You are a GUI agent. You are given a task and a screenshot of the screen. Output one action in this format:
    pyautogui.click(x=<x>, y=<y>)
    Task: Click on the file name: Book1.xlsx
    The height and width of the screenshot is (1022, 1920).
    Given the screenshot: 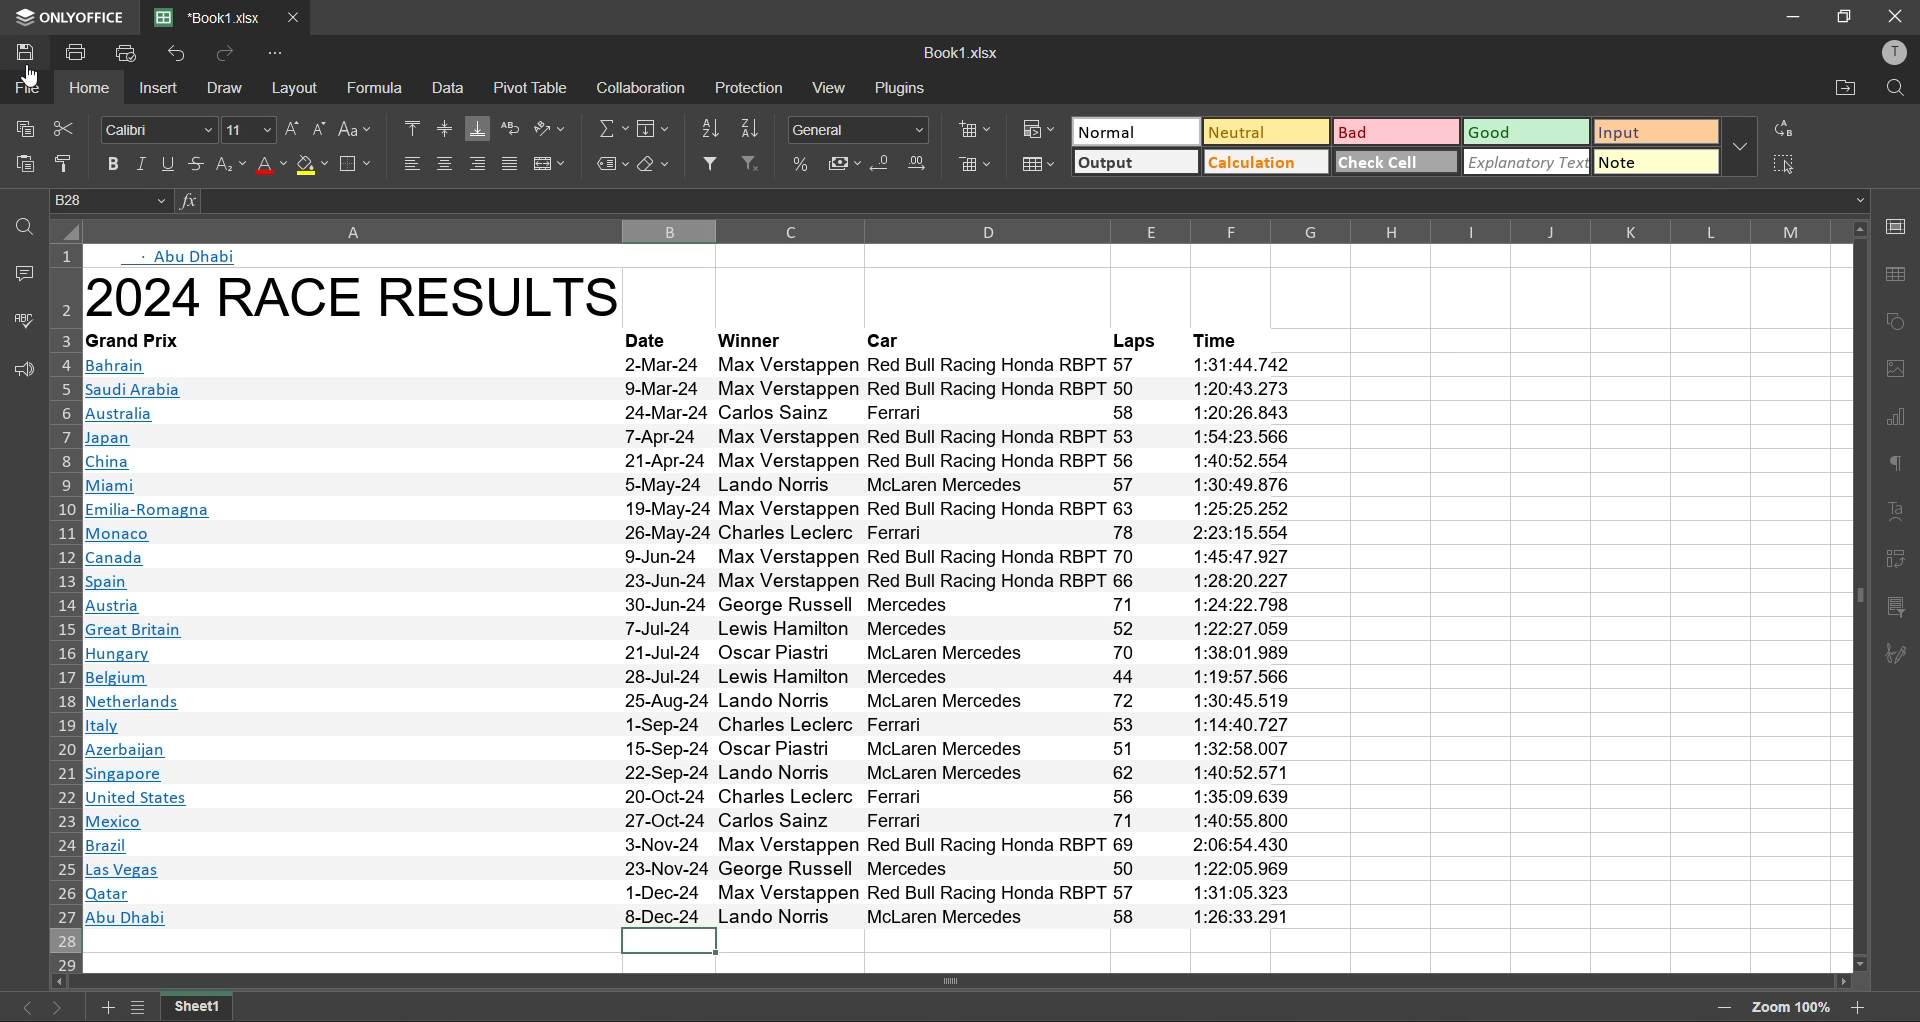 What is the action you would take?
    pyautogui.click(x=964, y=53)
    